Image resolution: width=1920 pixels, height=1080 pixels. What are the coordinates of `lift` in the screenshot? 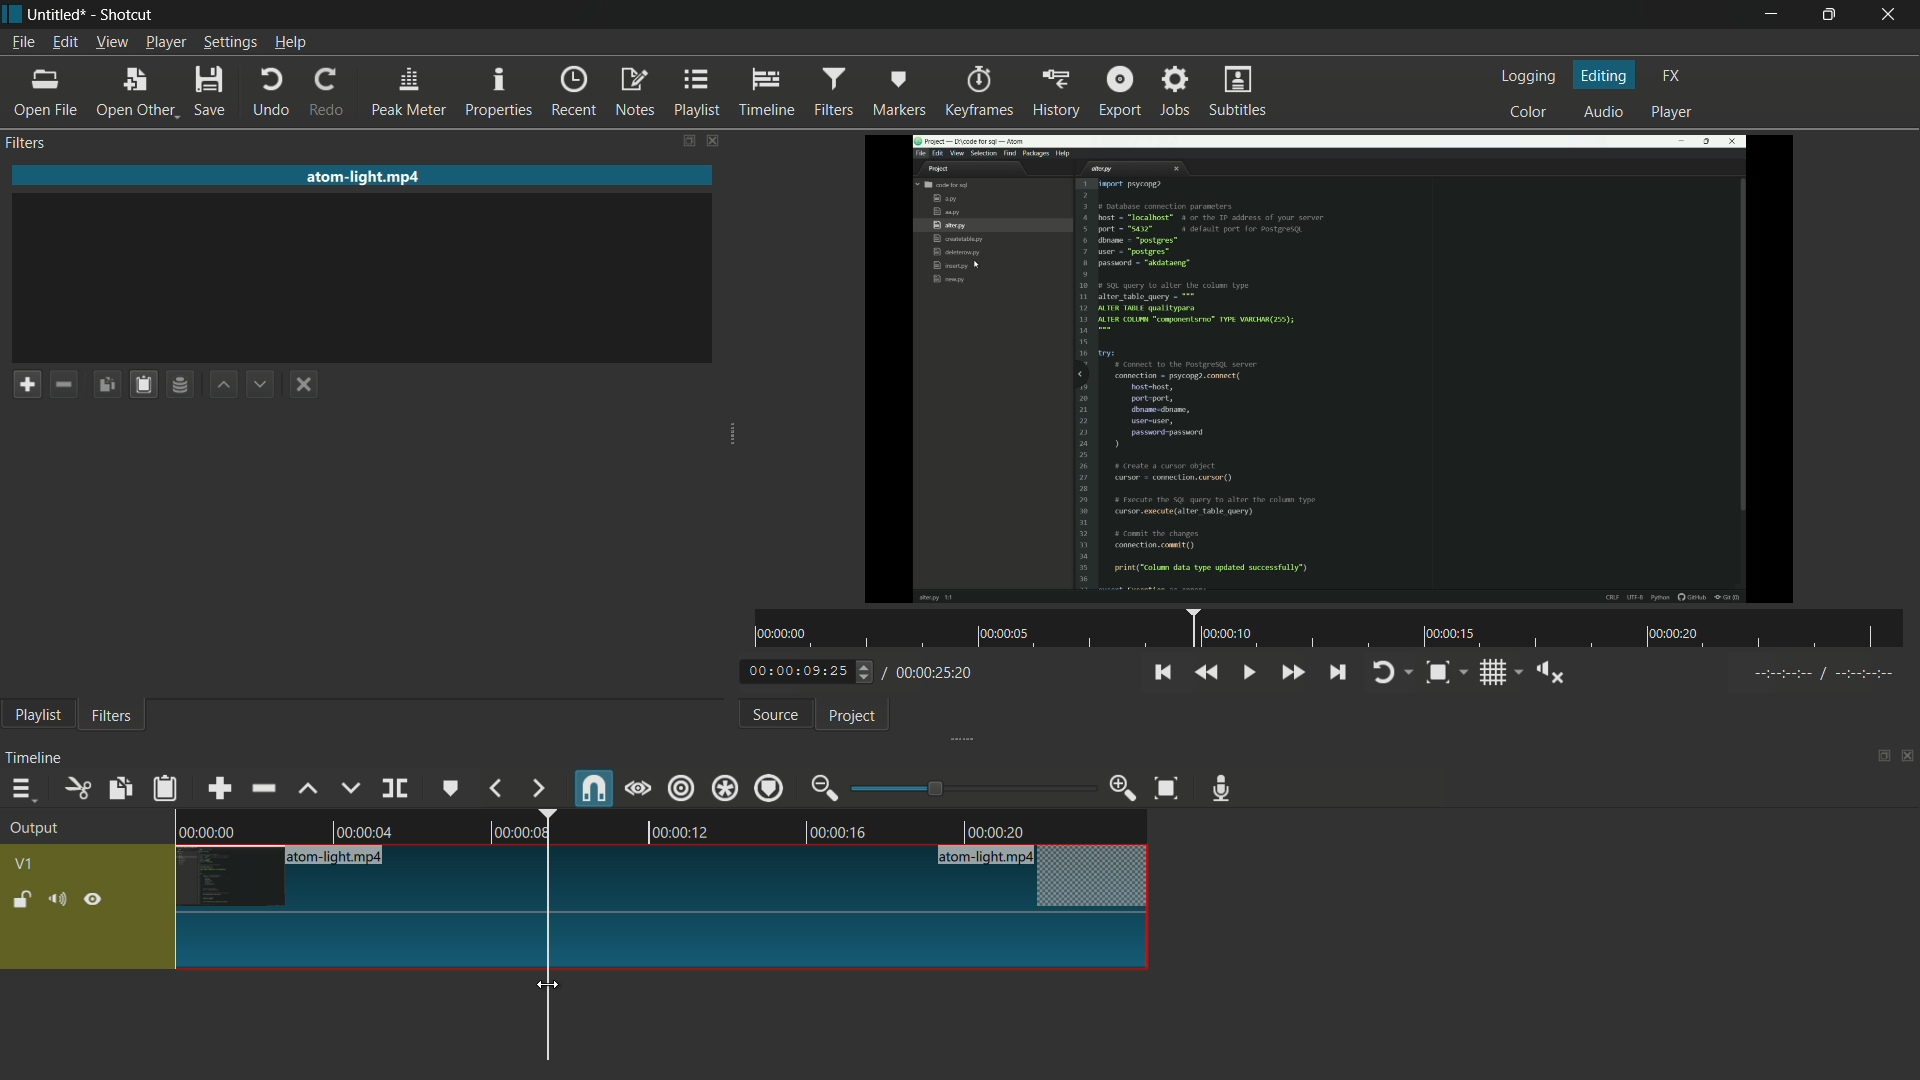 It's located at (309, 789).